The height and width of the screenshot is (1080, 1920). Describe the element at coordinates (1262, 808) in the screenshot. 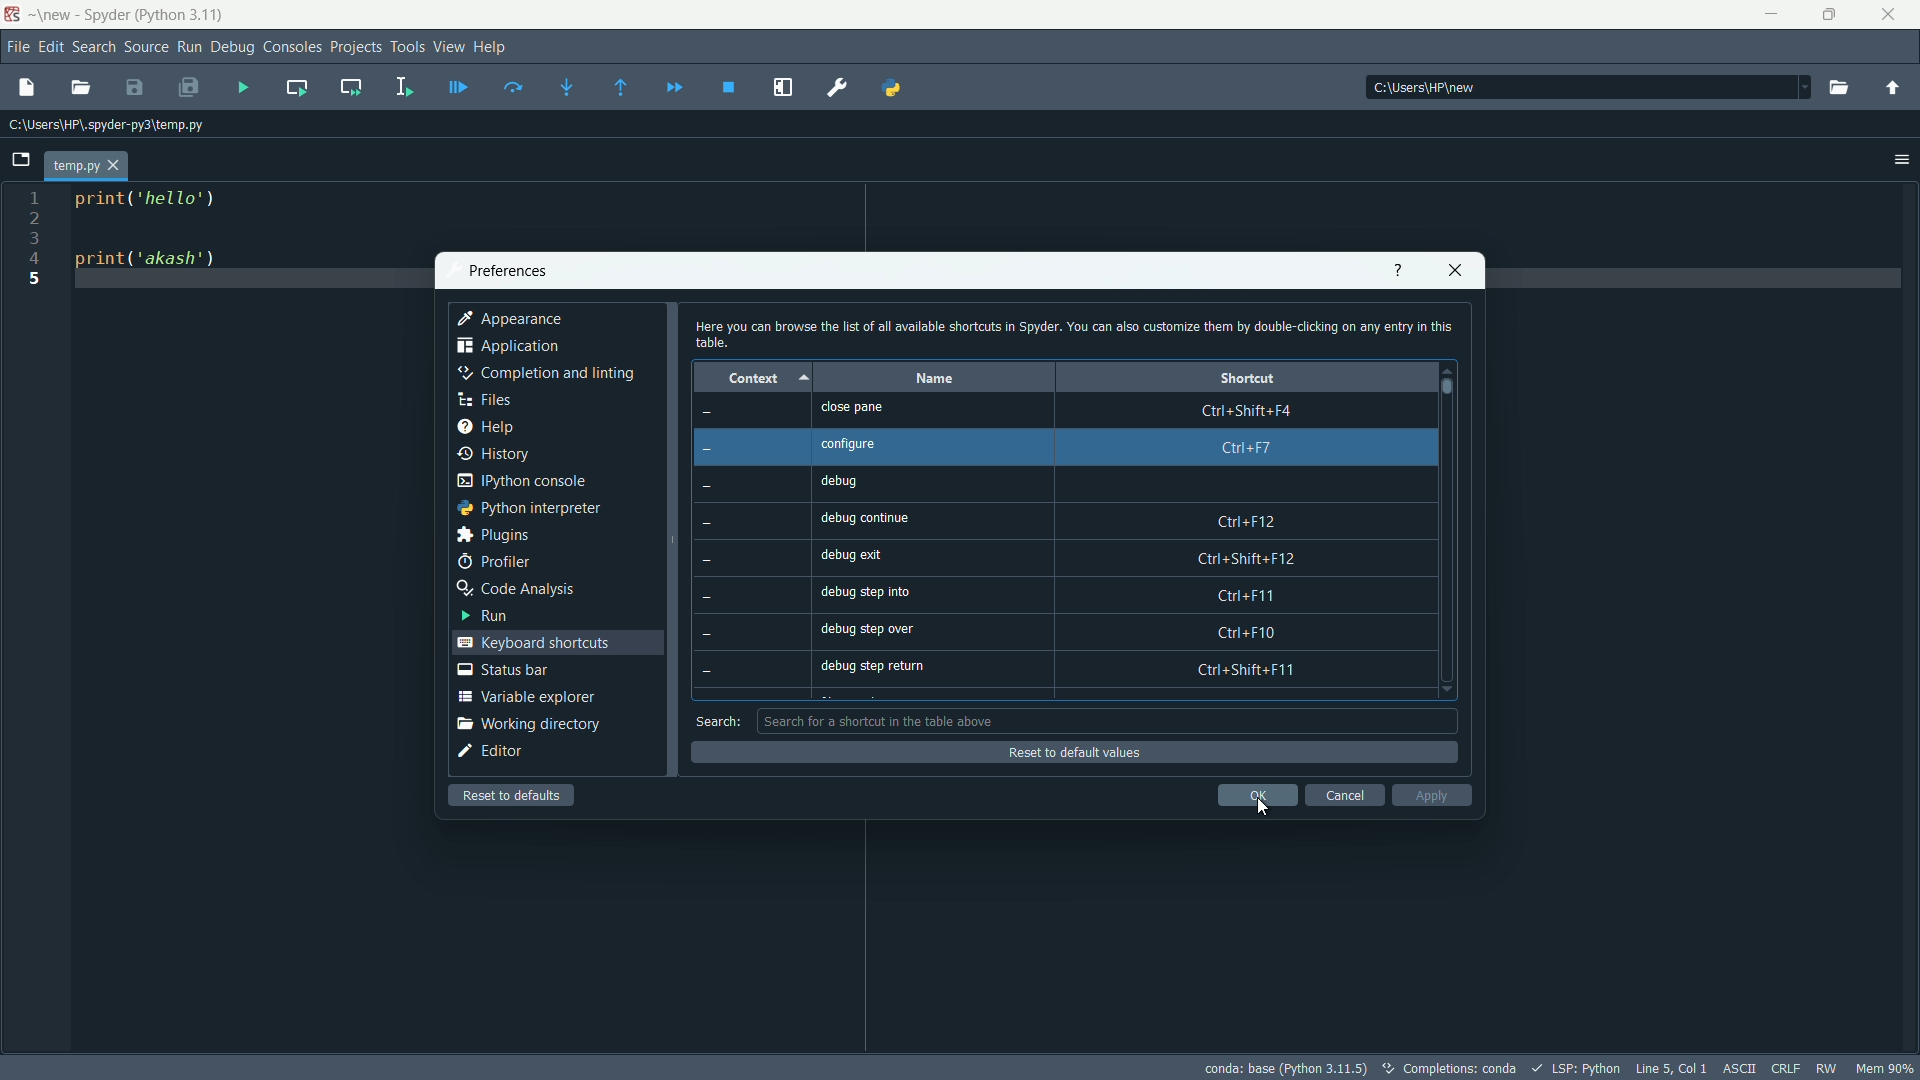

I see `cursor` at that location.